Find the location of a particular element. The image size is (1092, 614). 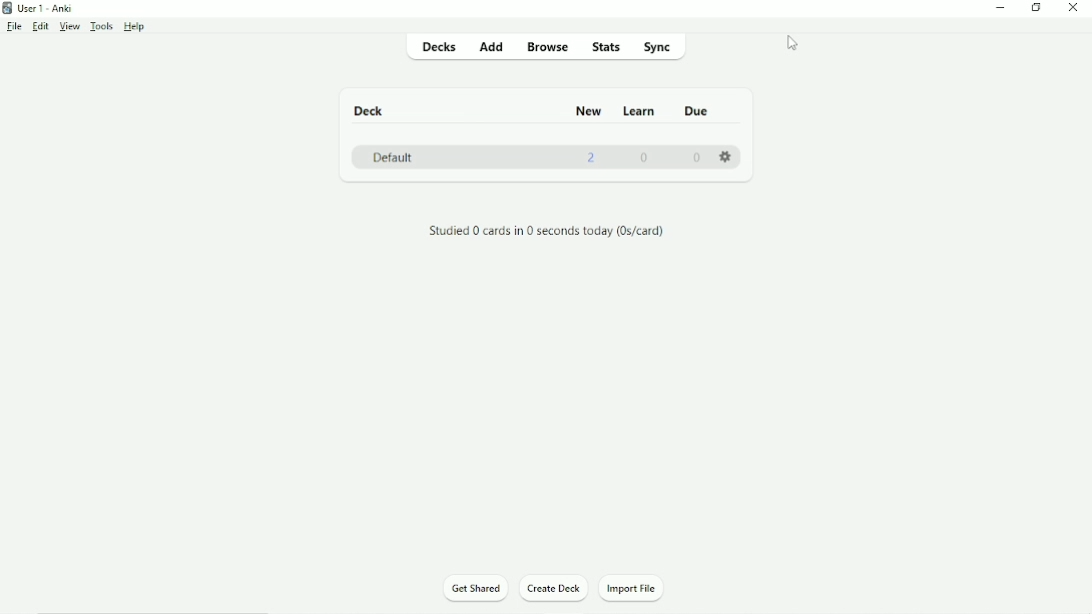

User 1 - Anki is located at coordinates (45, 7).